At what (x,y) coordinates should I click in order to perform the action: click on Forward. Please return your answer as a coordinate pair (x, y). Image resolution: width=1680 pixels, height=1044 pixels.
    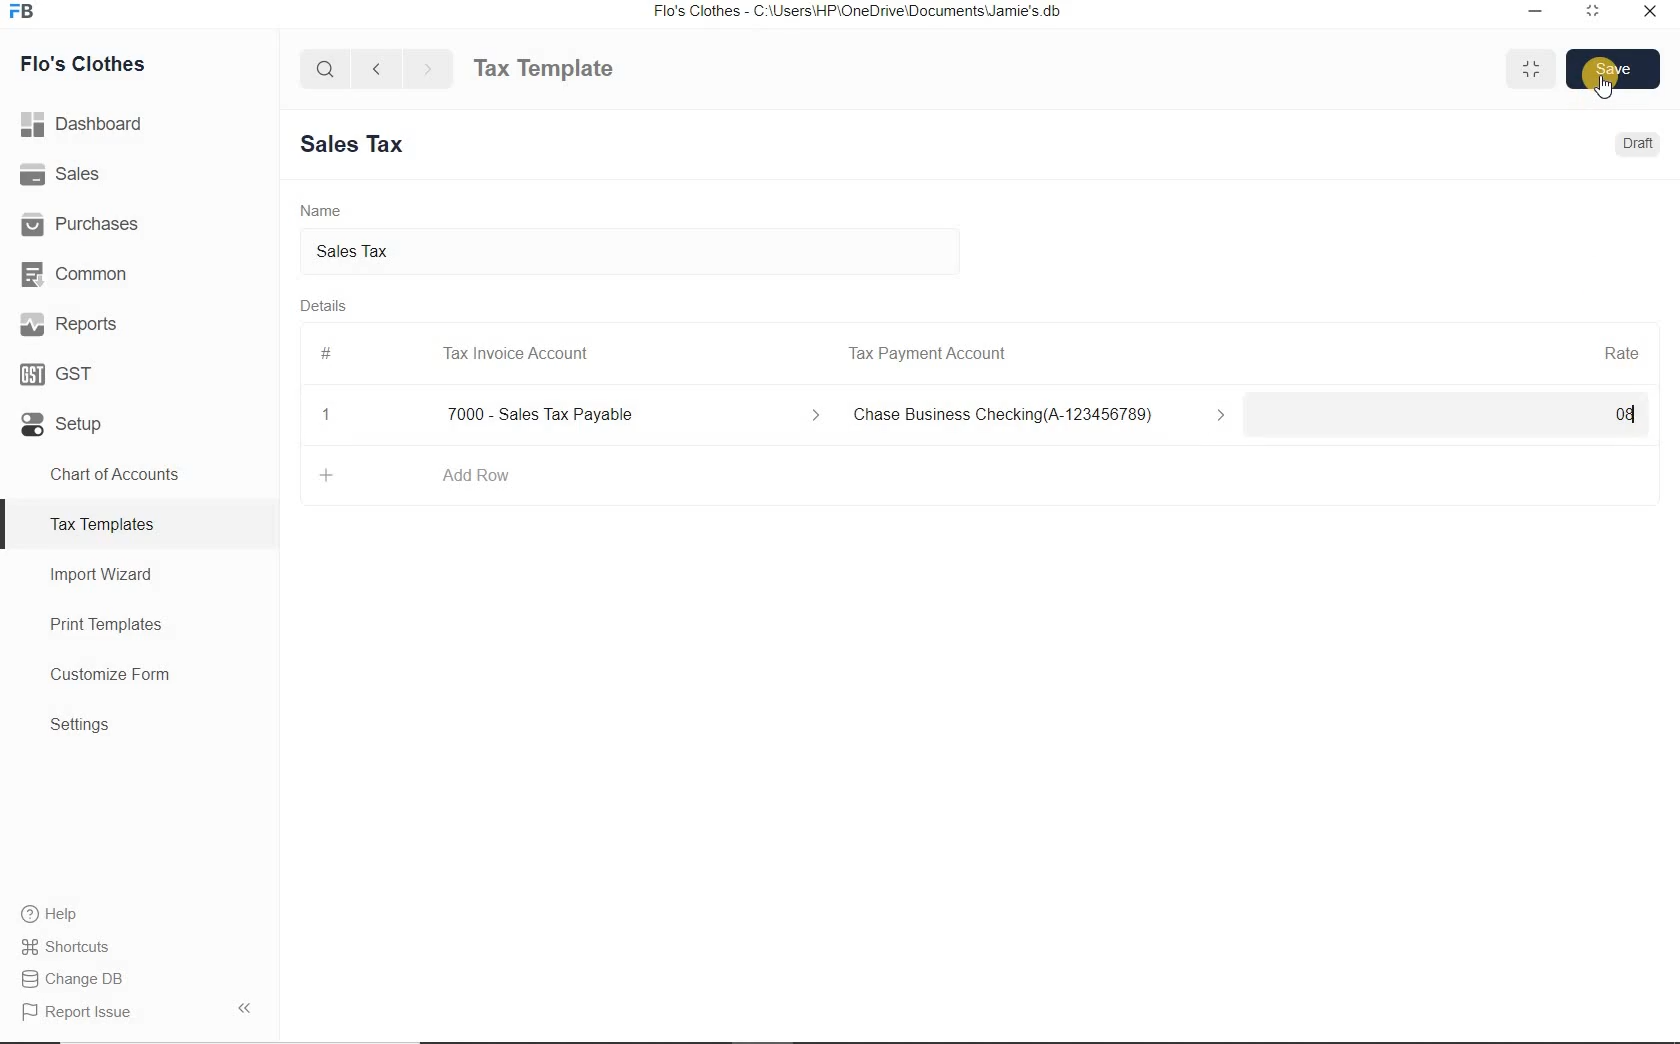
    Looking at the image, I should click on (429, 68).